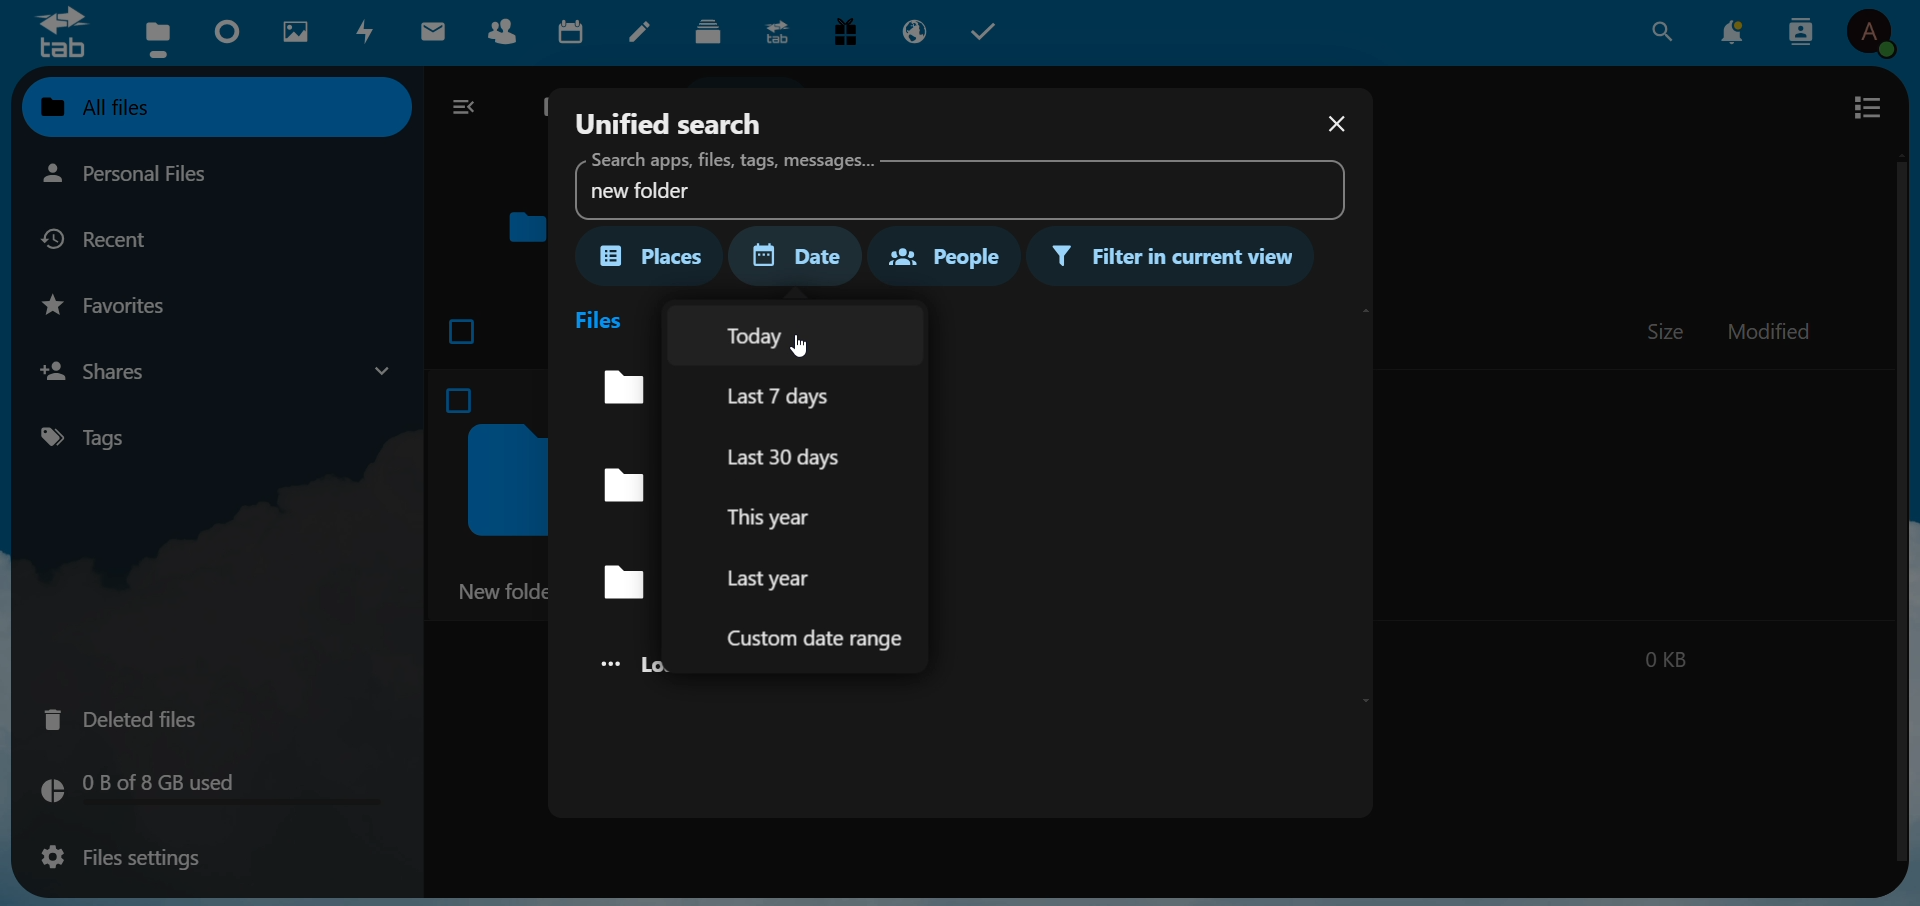 The height and width of the screenshot is (906, 1920). Describe the element at coordinates (851, 34) in the screenshot. I see `free trial` at that location.